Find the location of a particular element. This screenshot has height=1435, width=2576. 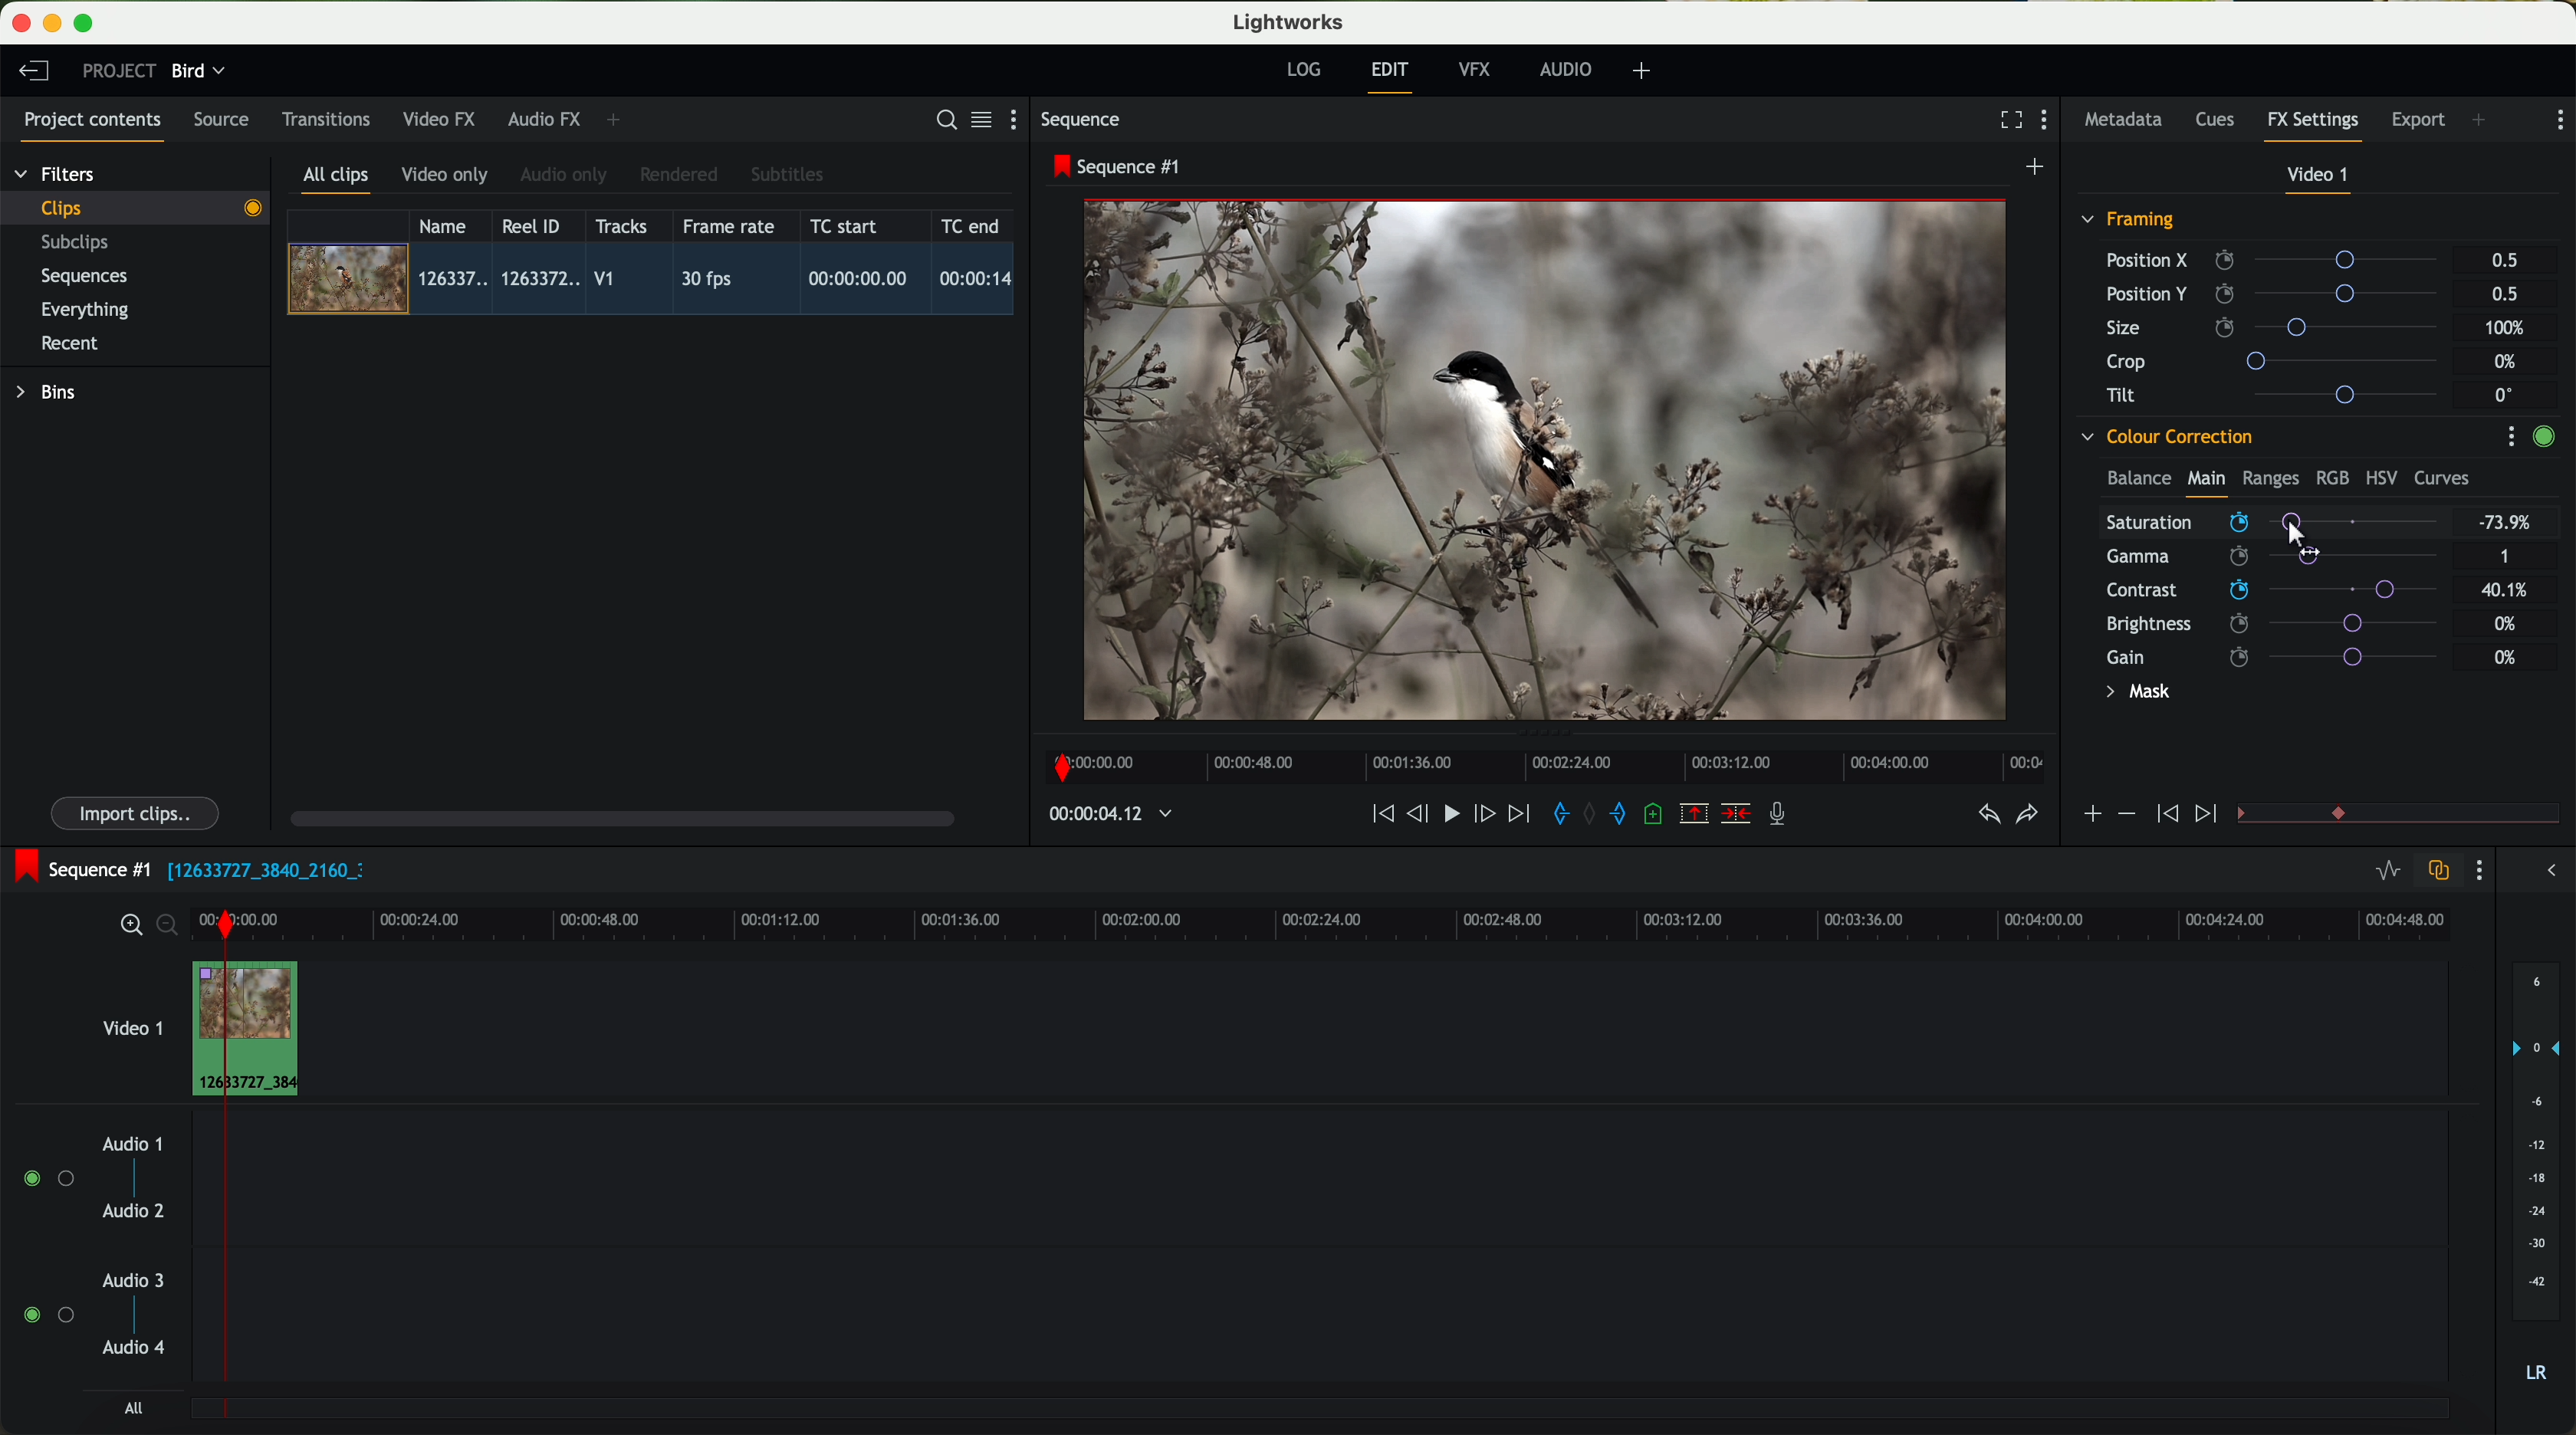

zoom out is located at coordinates (169, 928).